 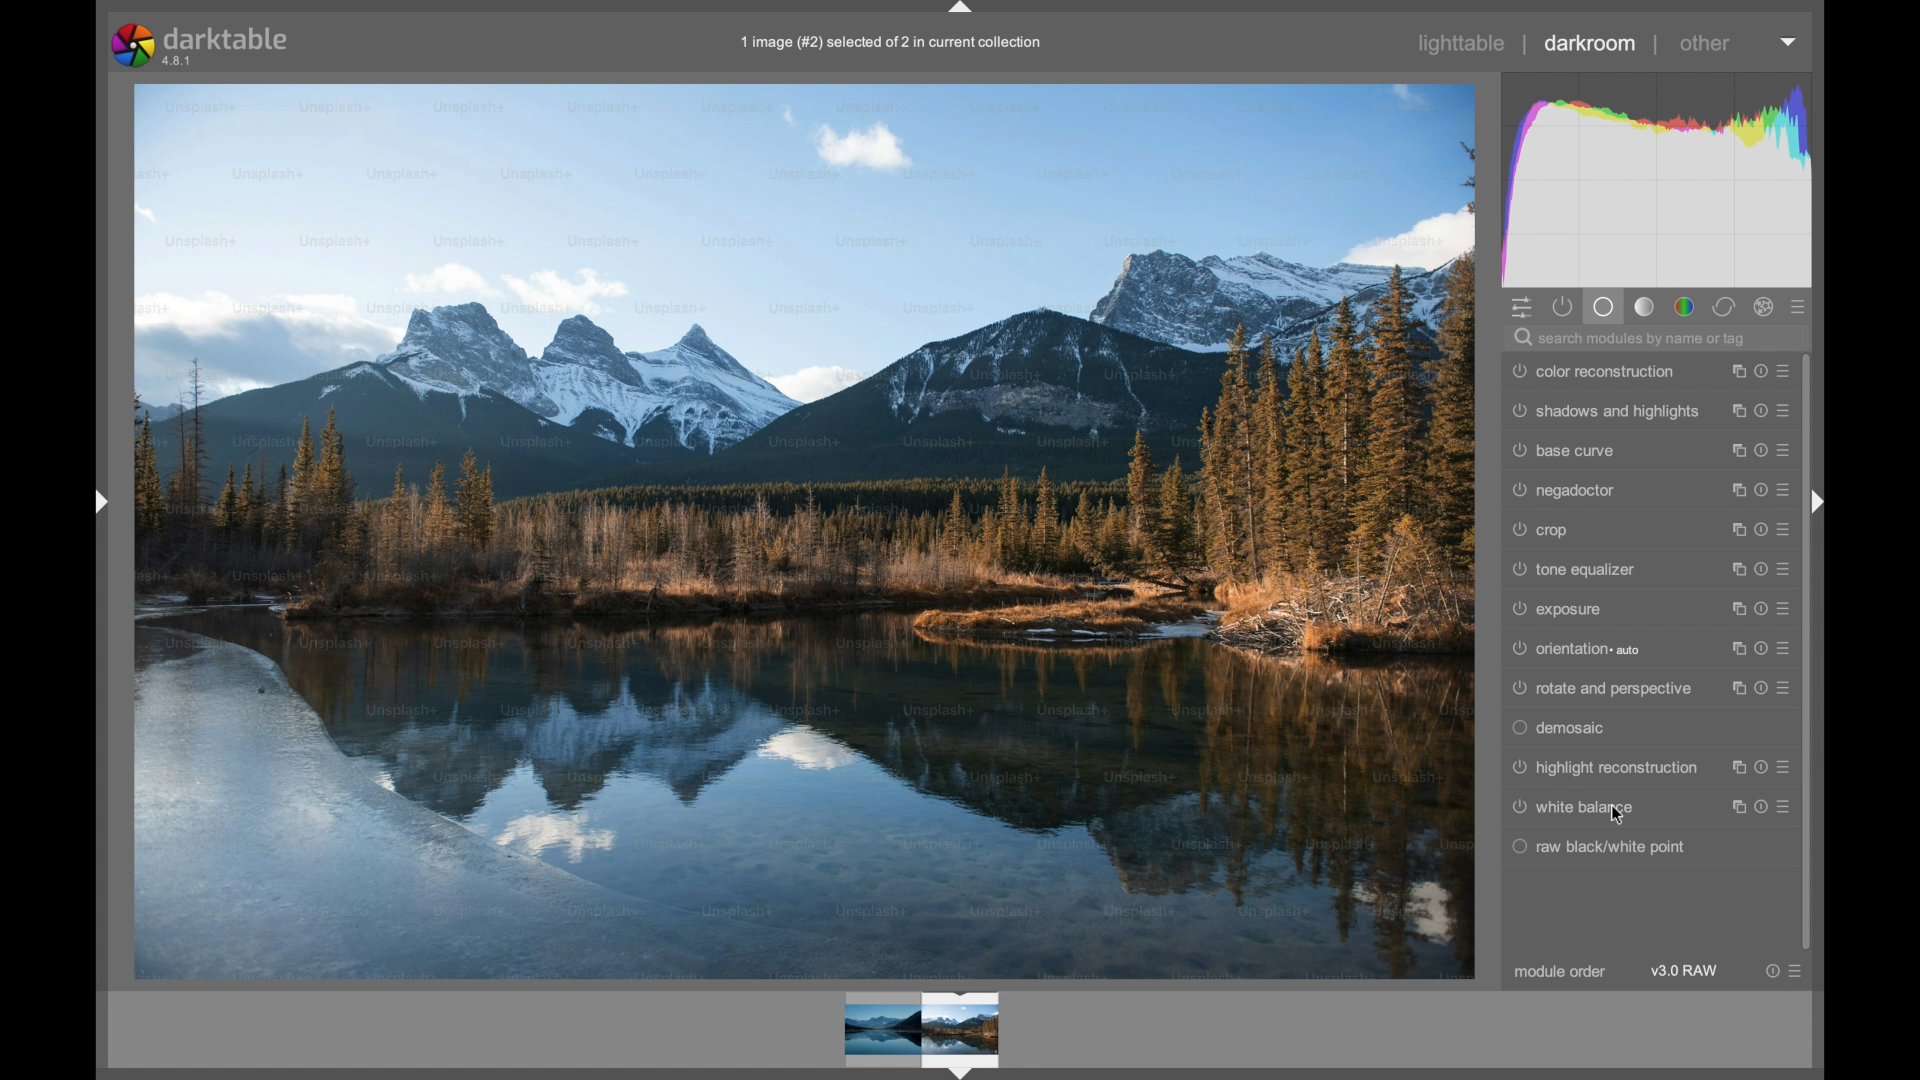 I want to click on instance, so click(x=1736, y=689).